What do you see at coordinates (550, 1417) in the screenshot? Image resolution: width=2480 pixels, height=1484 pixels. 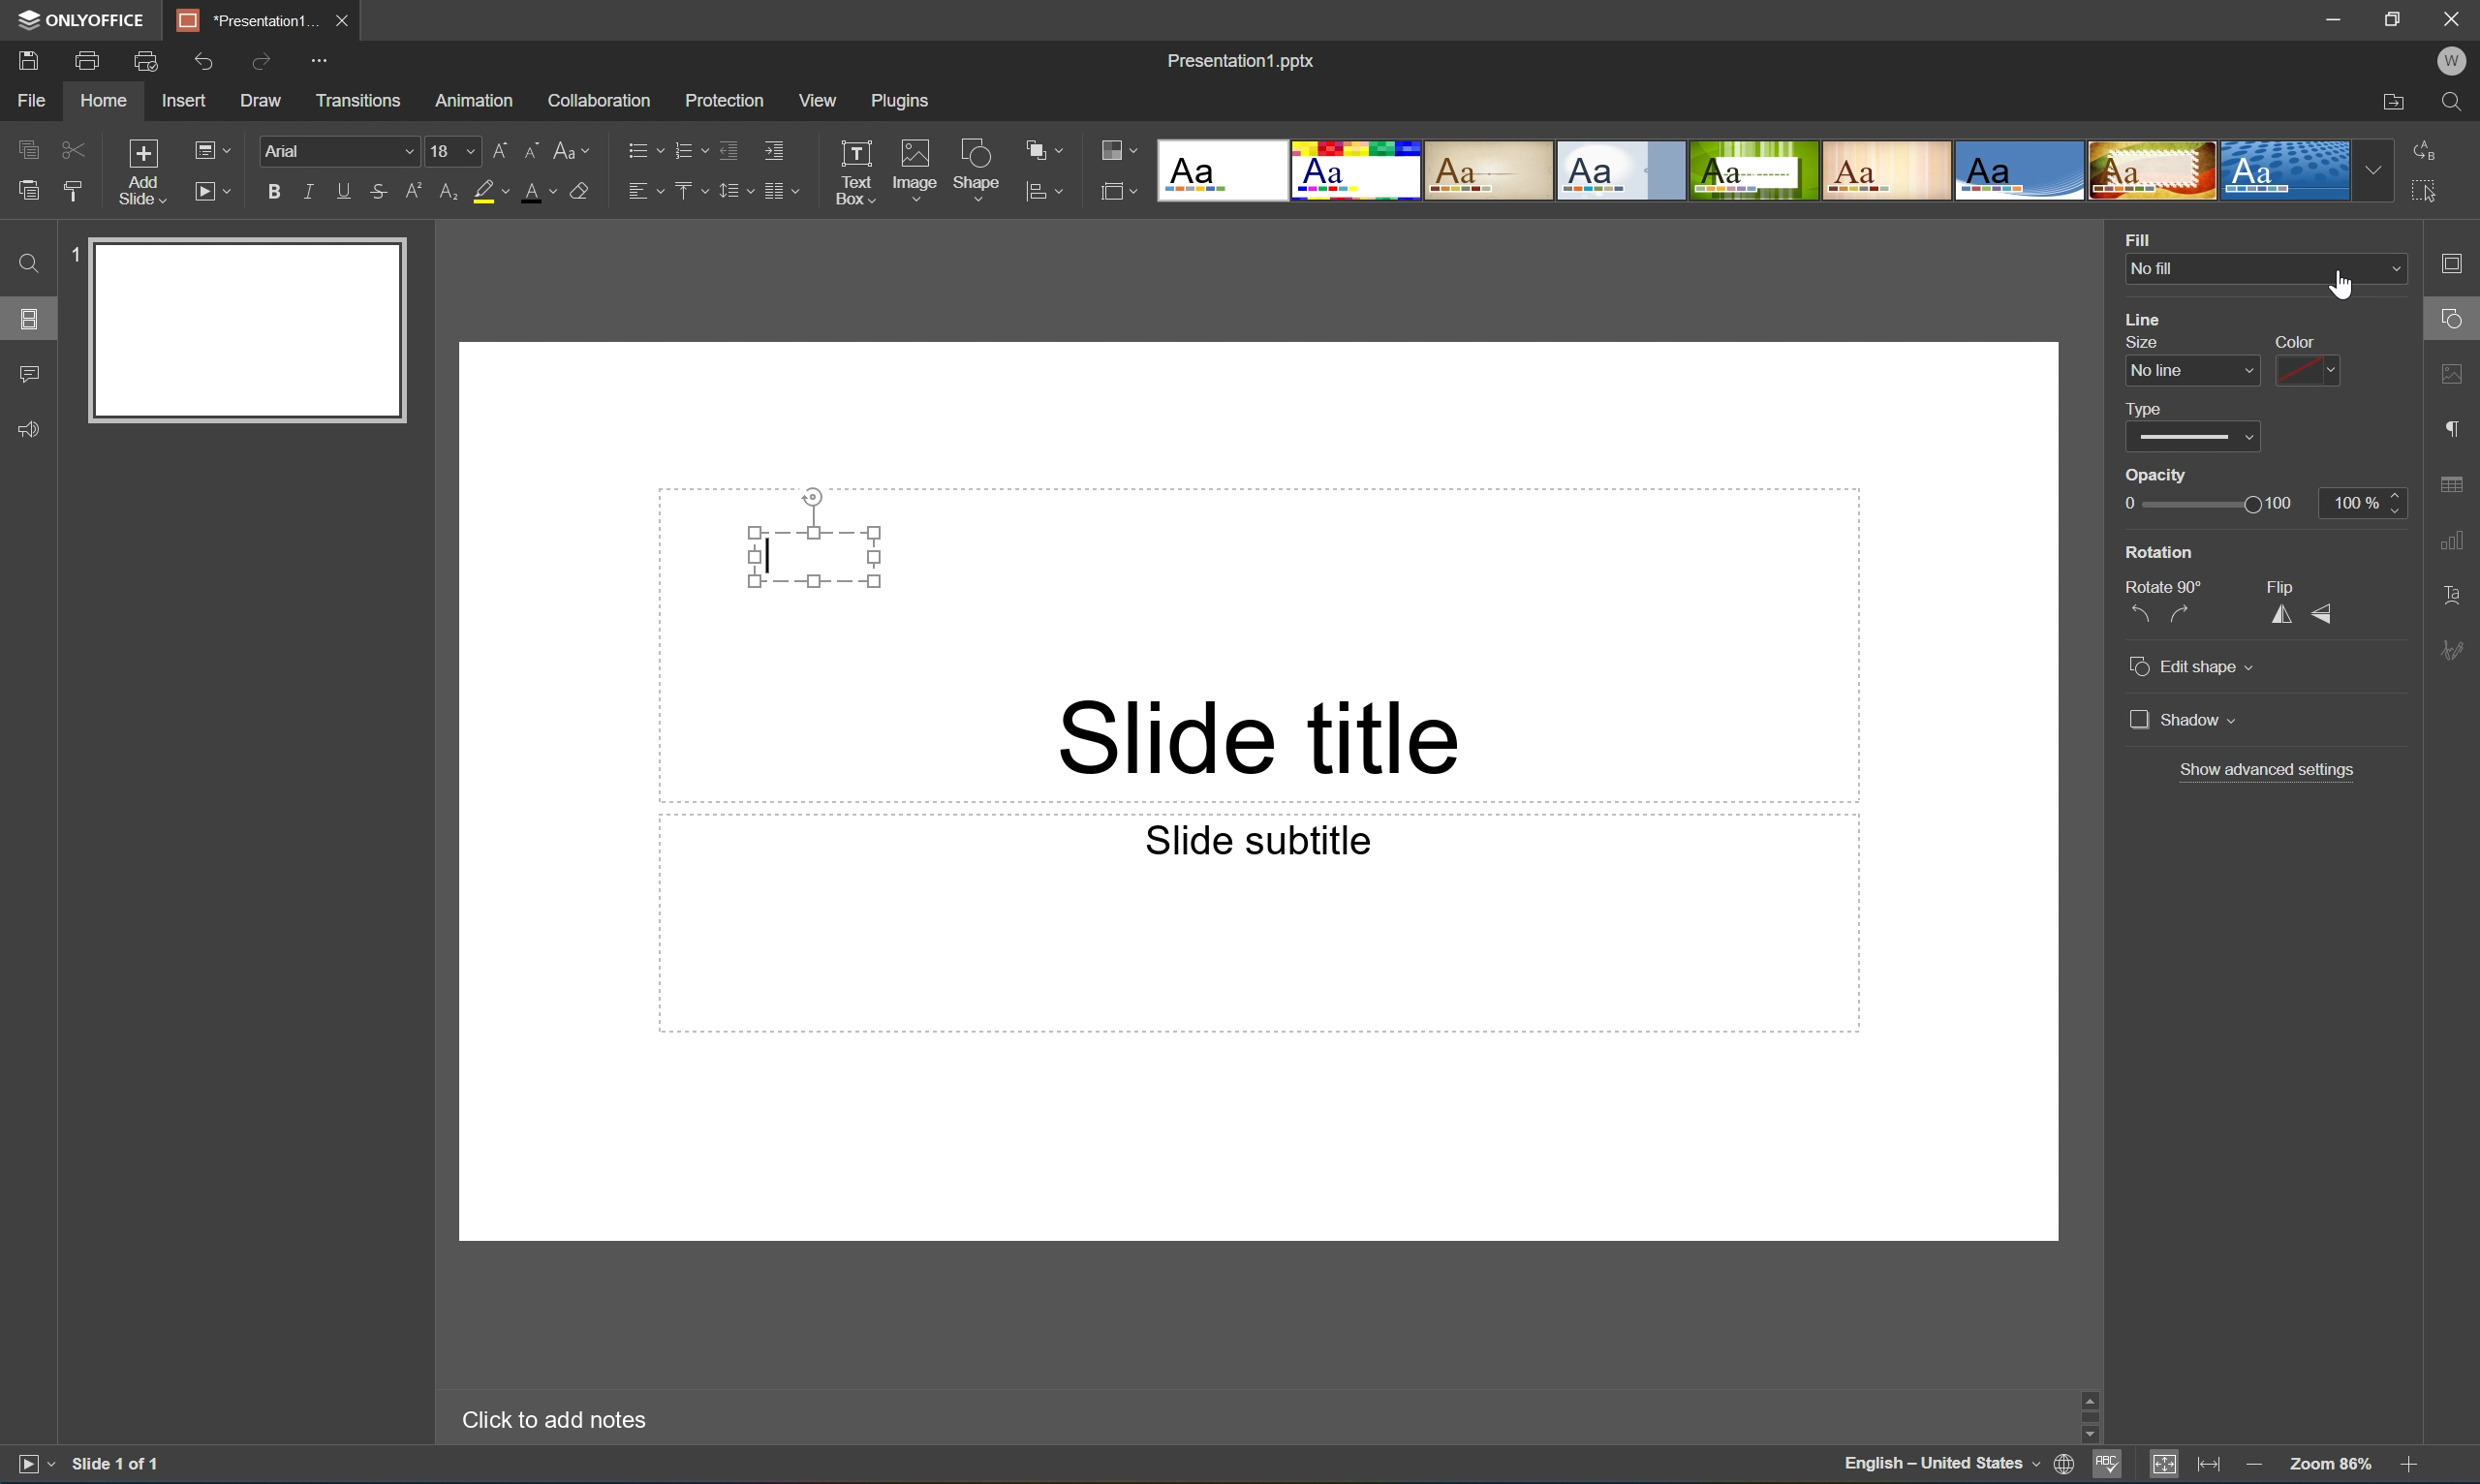 I see `Click to add notes` at bounding box center [550, 1417].